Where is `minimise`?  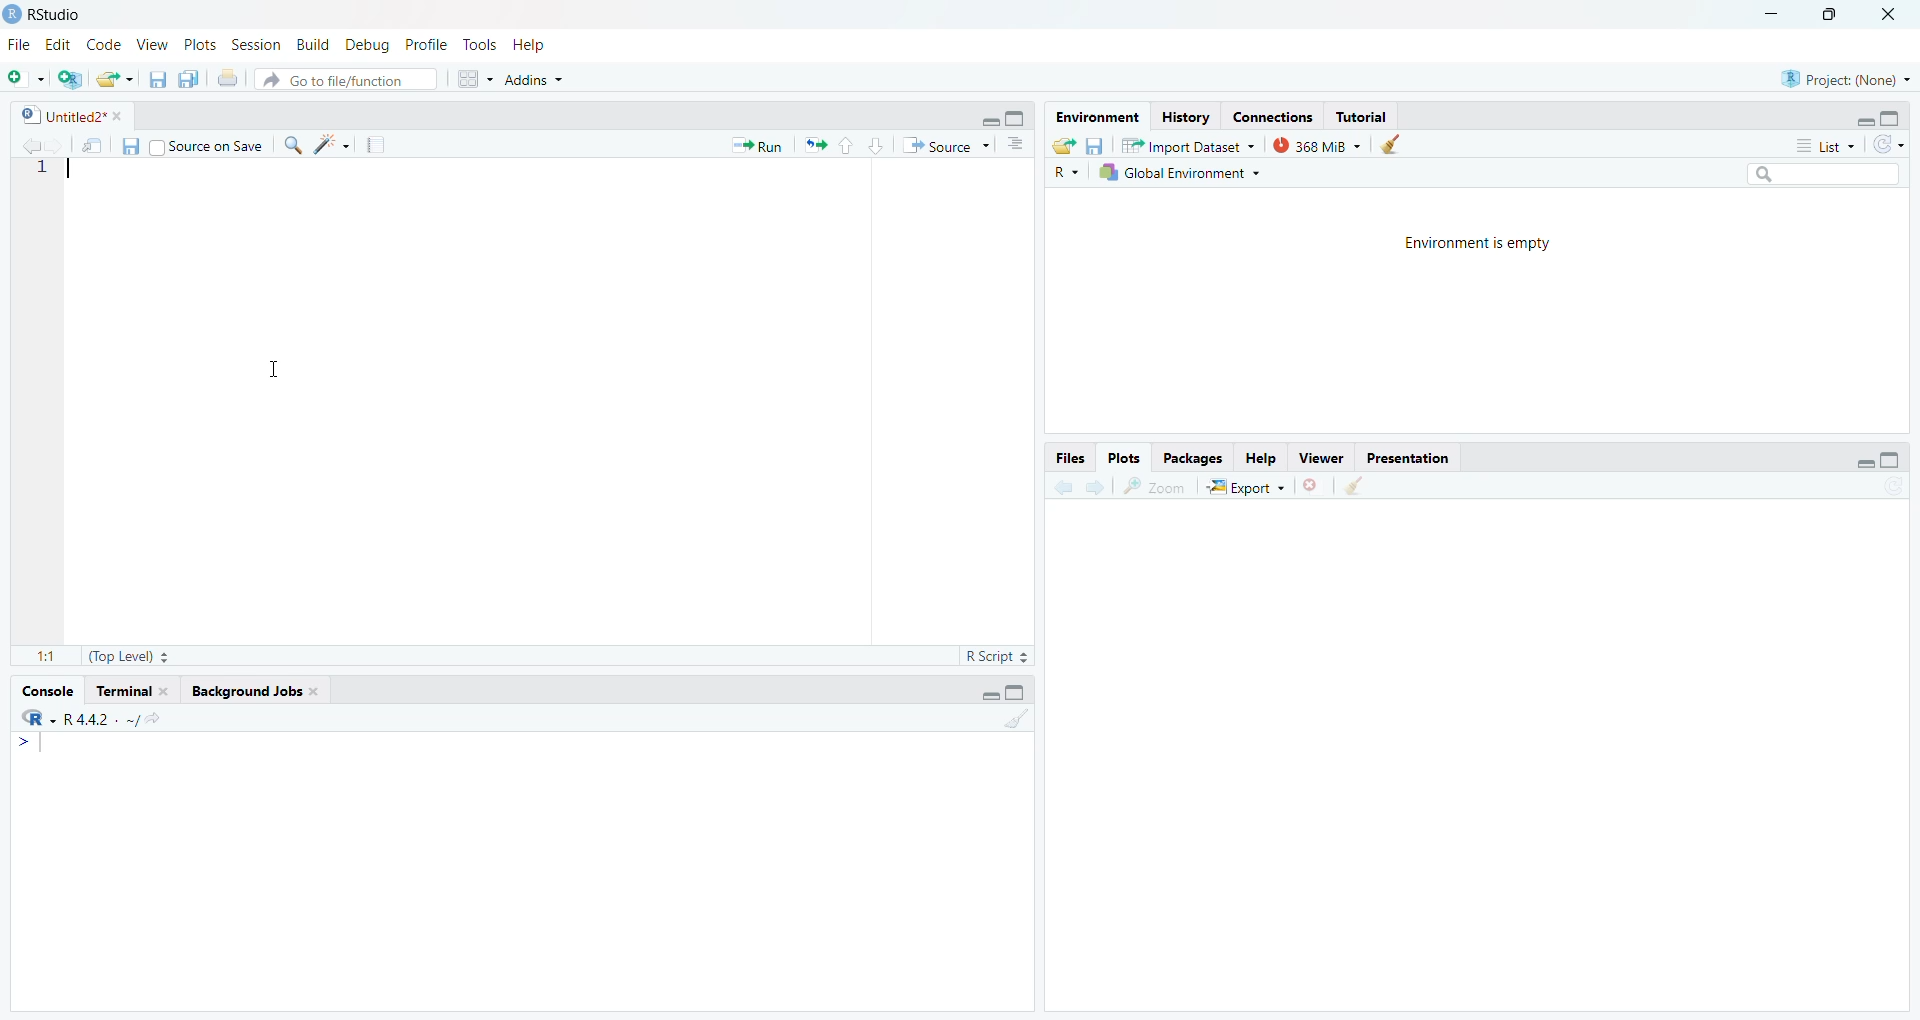 minimise is located at coordinates (1861, 117).